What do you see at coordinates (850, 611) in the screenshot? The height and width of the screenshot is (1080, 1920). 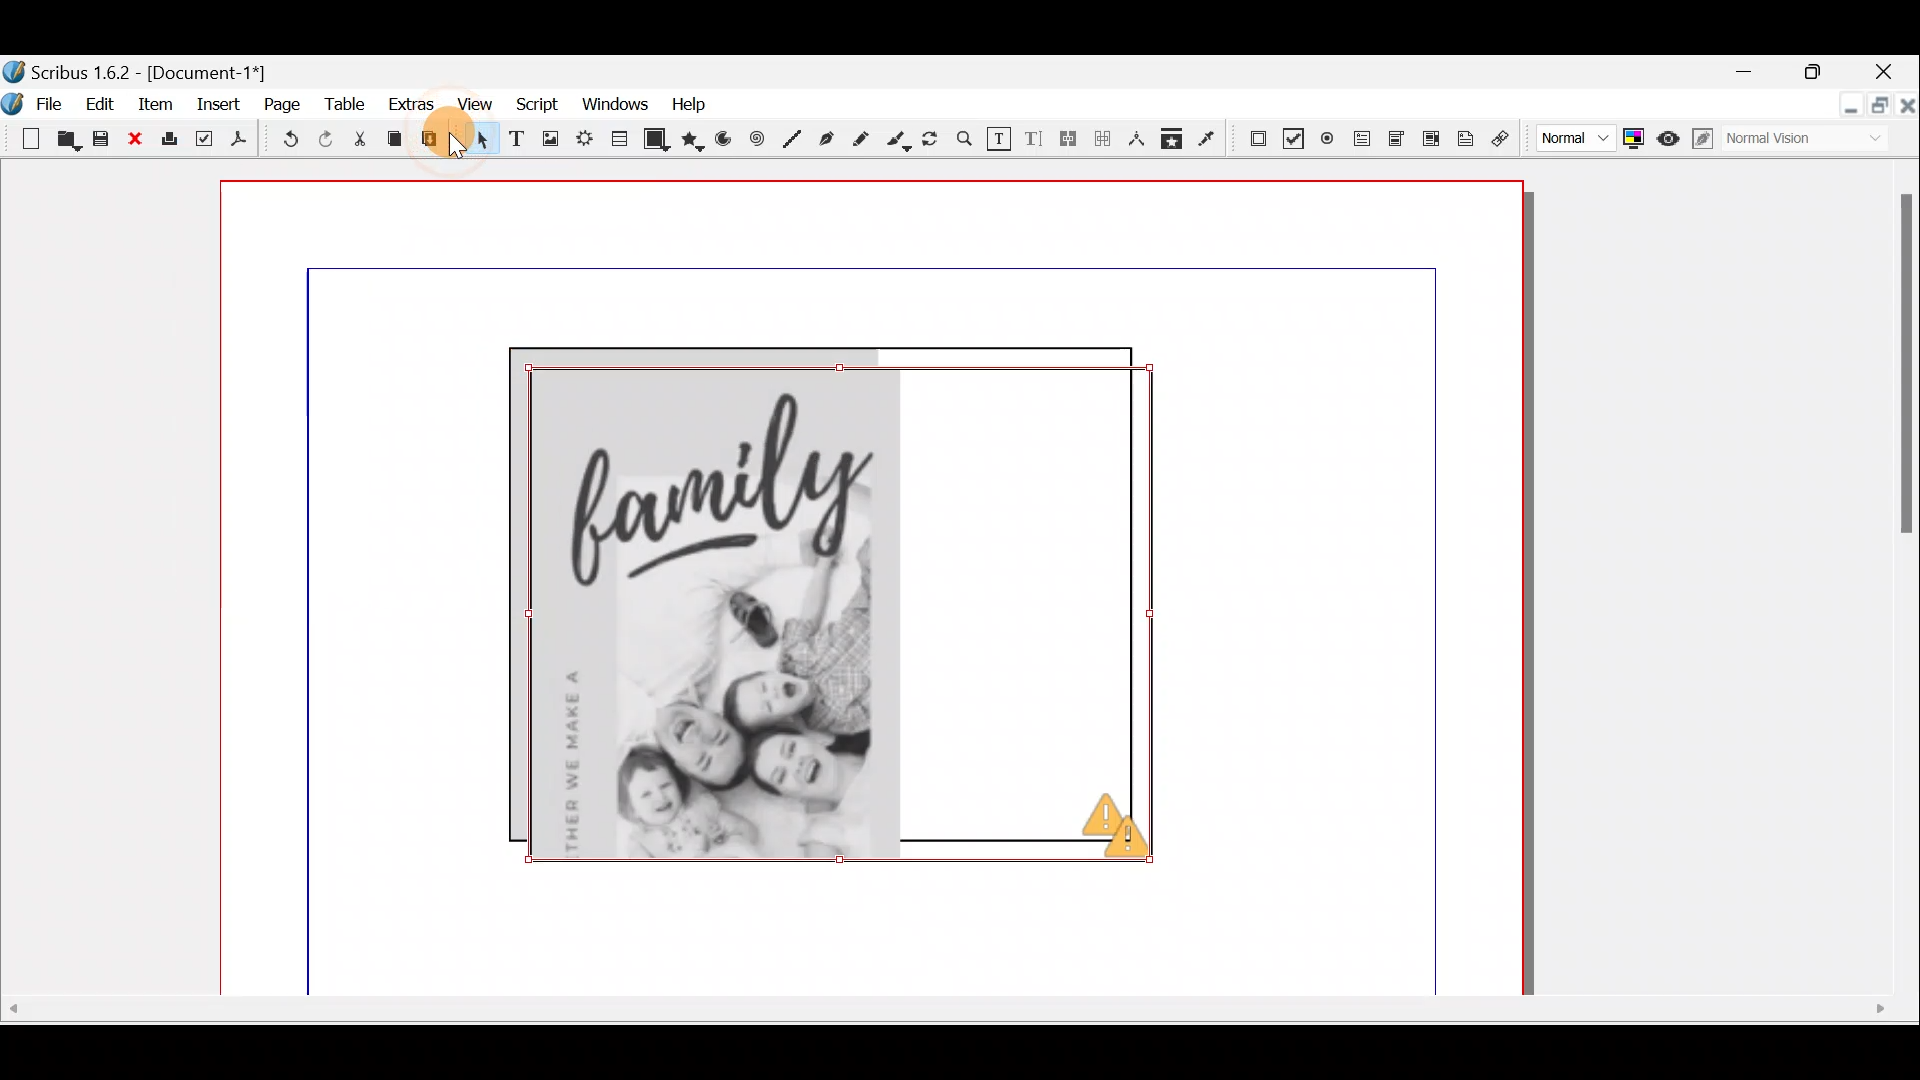 I see `Duplicate copy` at bounding box center [850, 611].